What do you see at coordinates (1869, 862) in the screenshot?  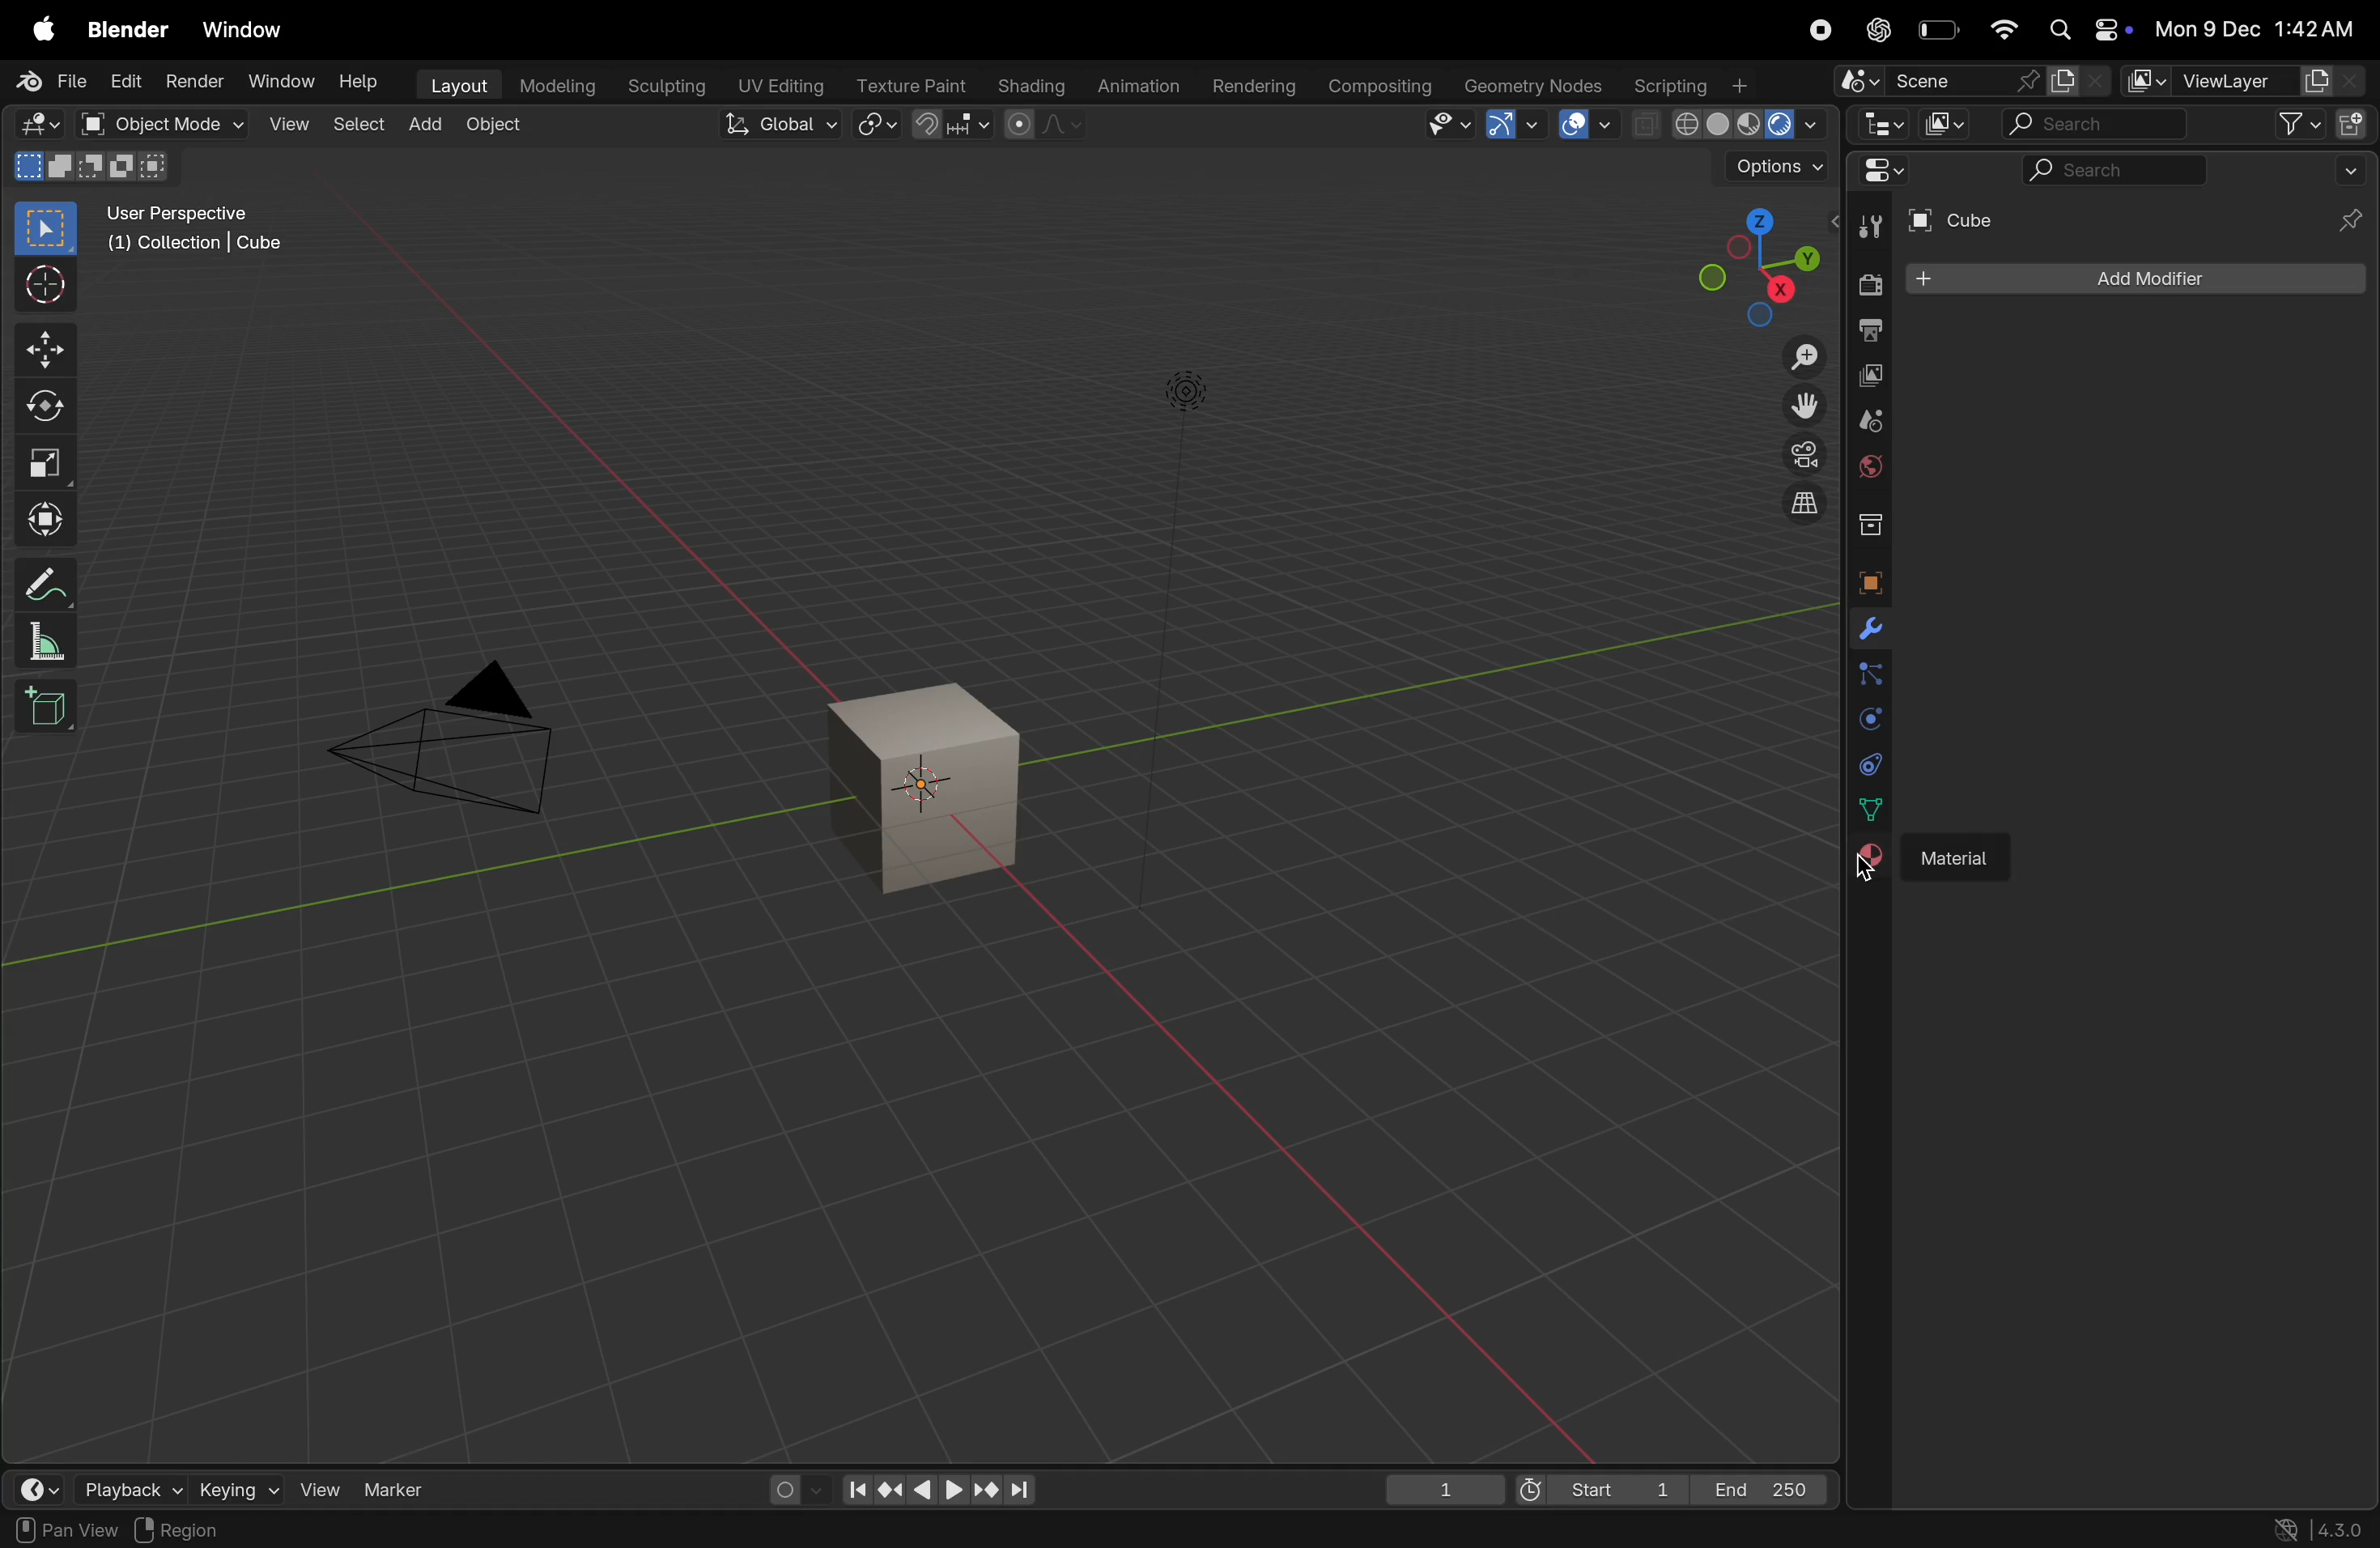 I see `material` at bounding box center [1869, 862].